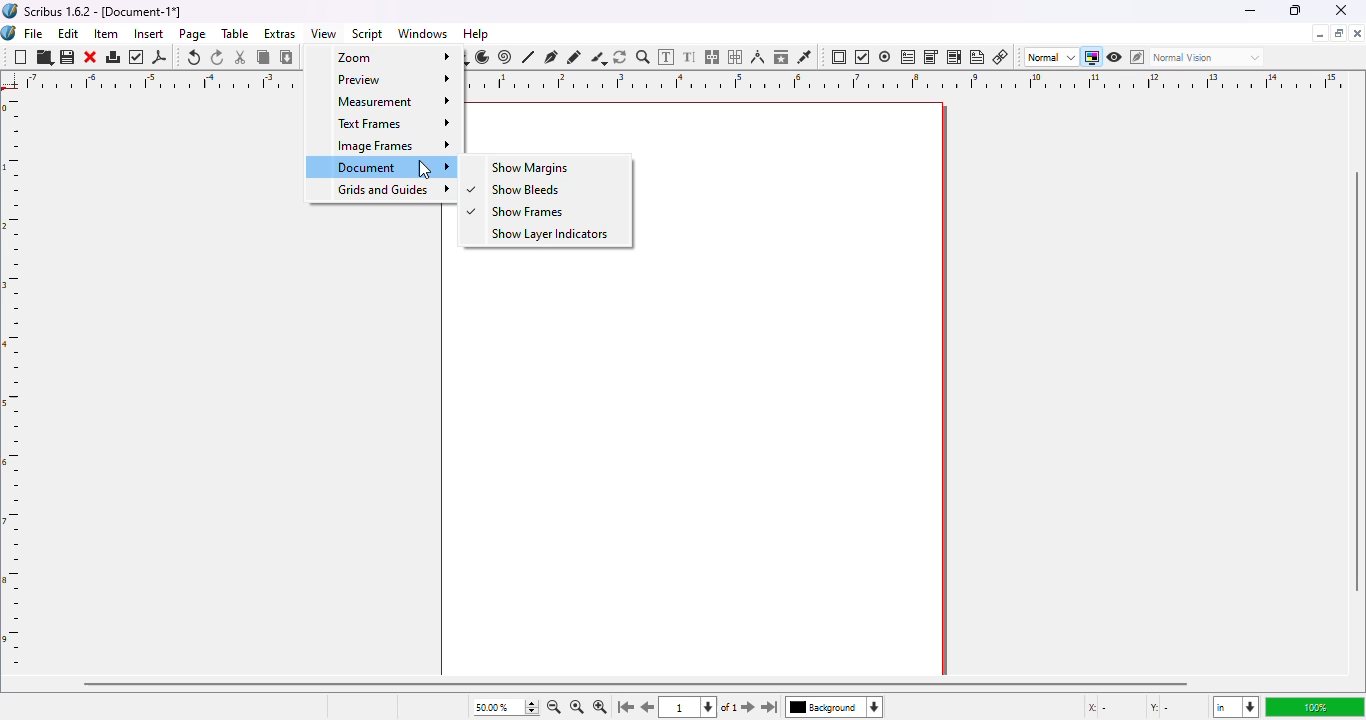 The width and height of the screenshot is (1366, 720). Describe the element at coordinates (505, 57) in the screenshot. I see `spiral` at that location.